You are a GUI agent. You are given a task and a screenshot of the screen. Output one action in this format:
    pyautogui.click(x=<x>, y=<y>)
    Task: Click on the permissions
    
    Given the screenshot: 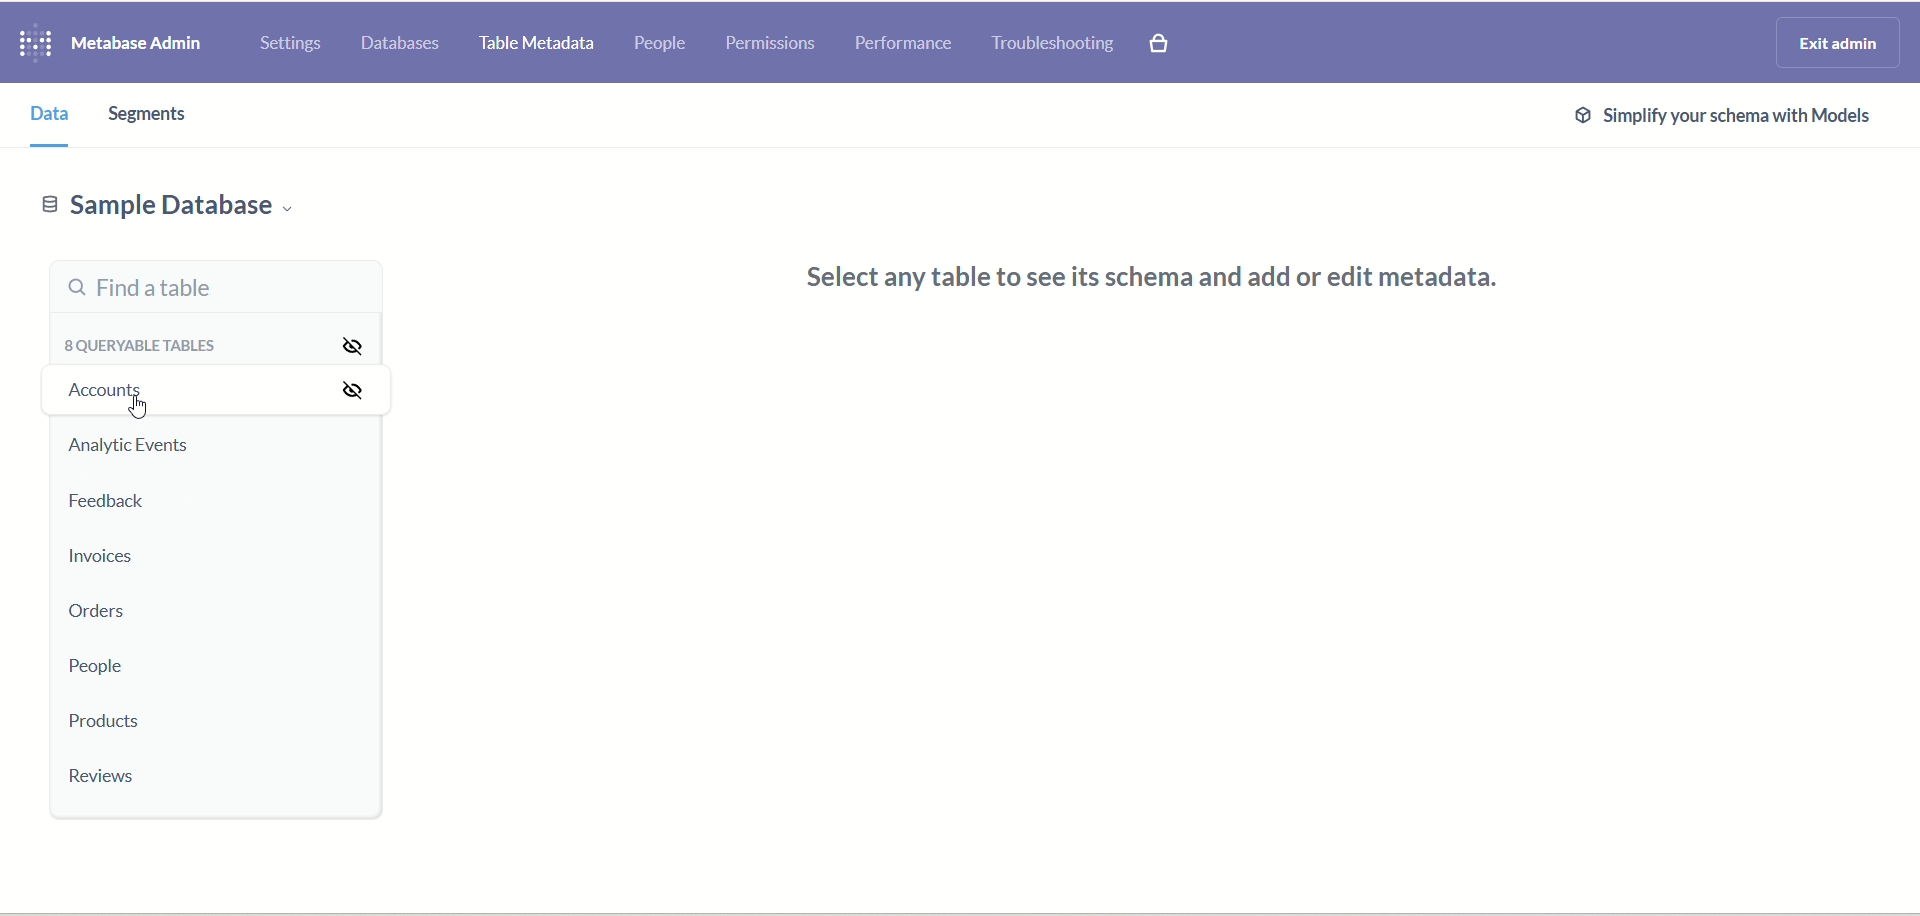 What is the action you would take?
    pyautogui.click(x=772, y=43)
    